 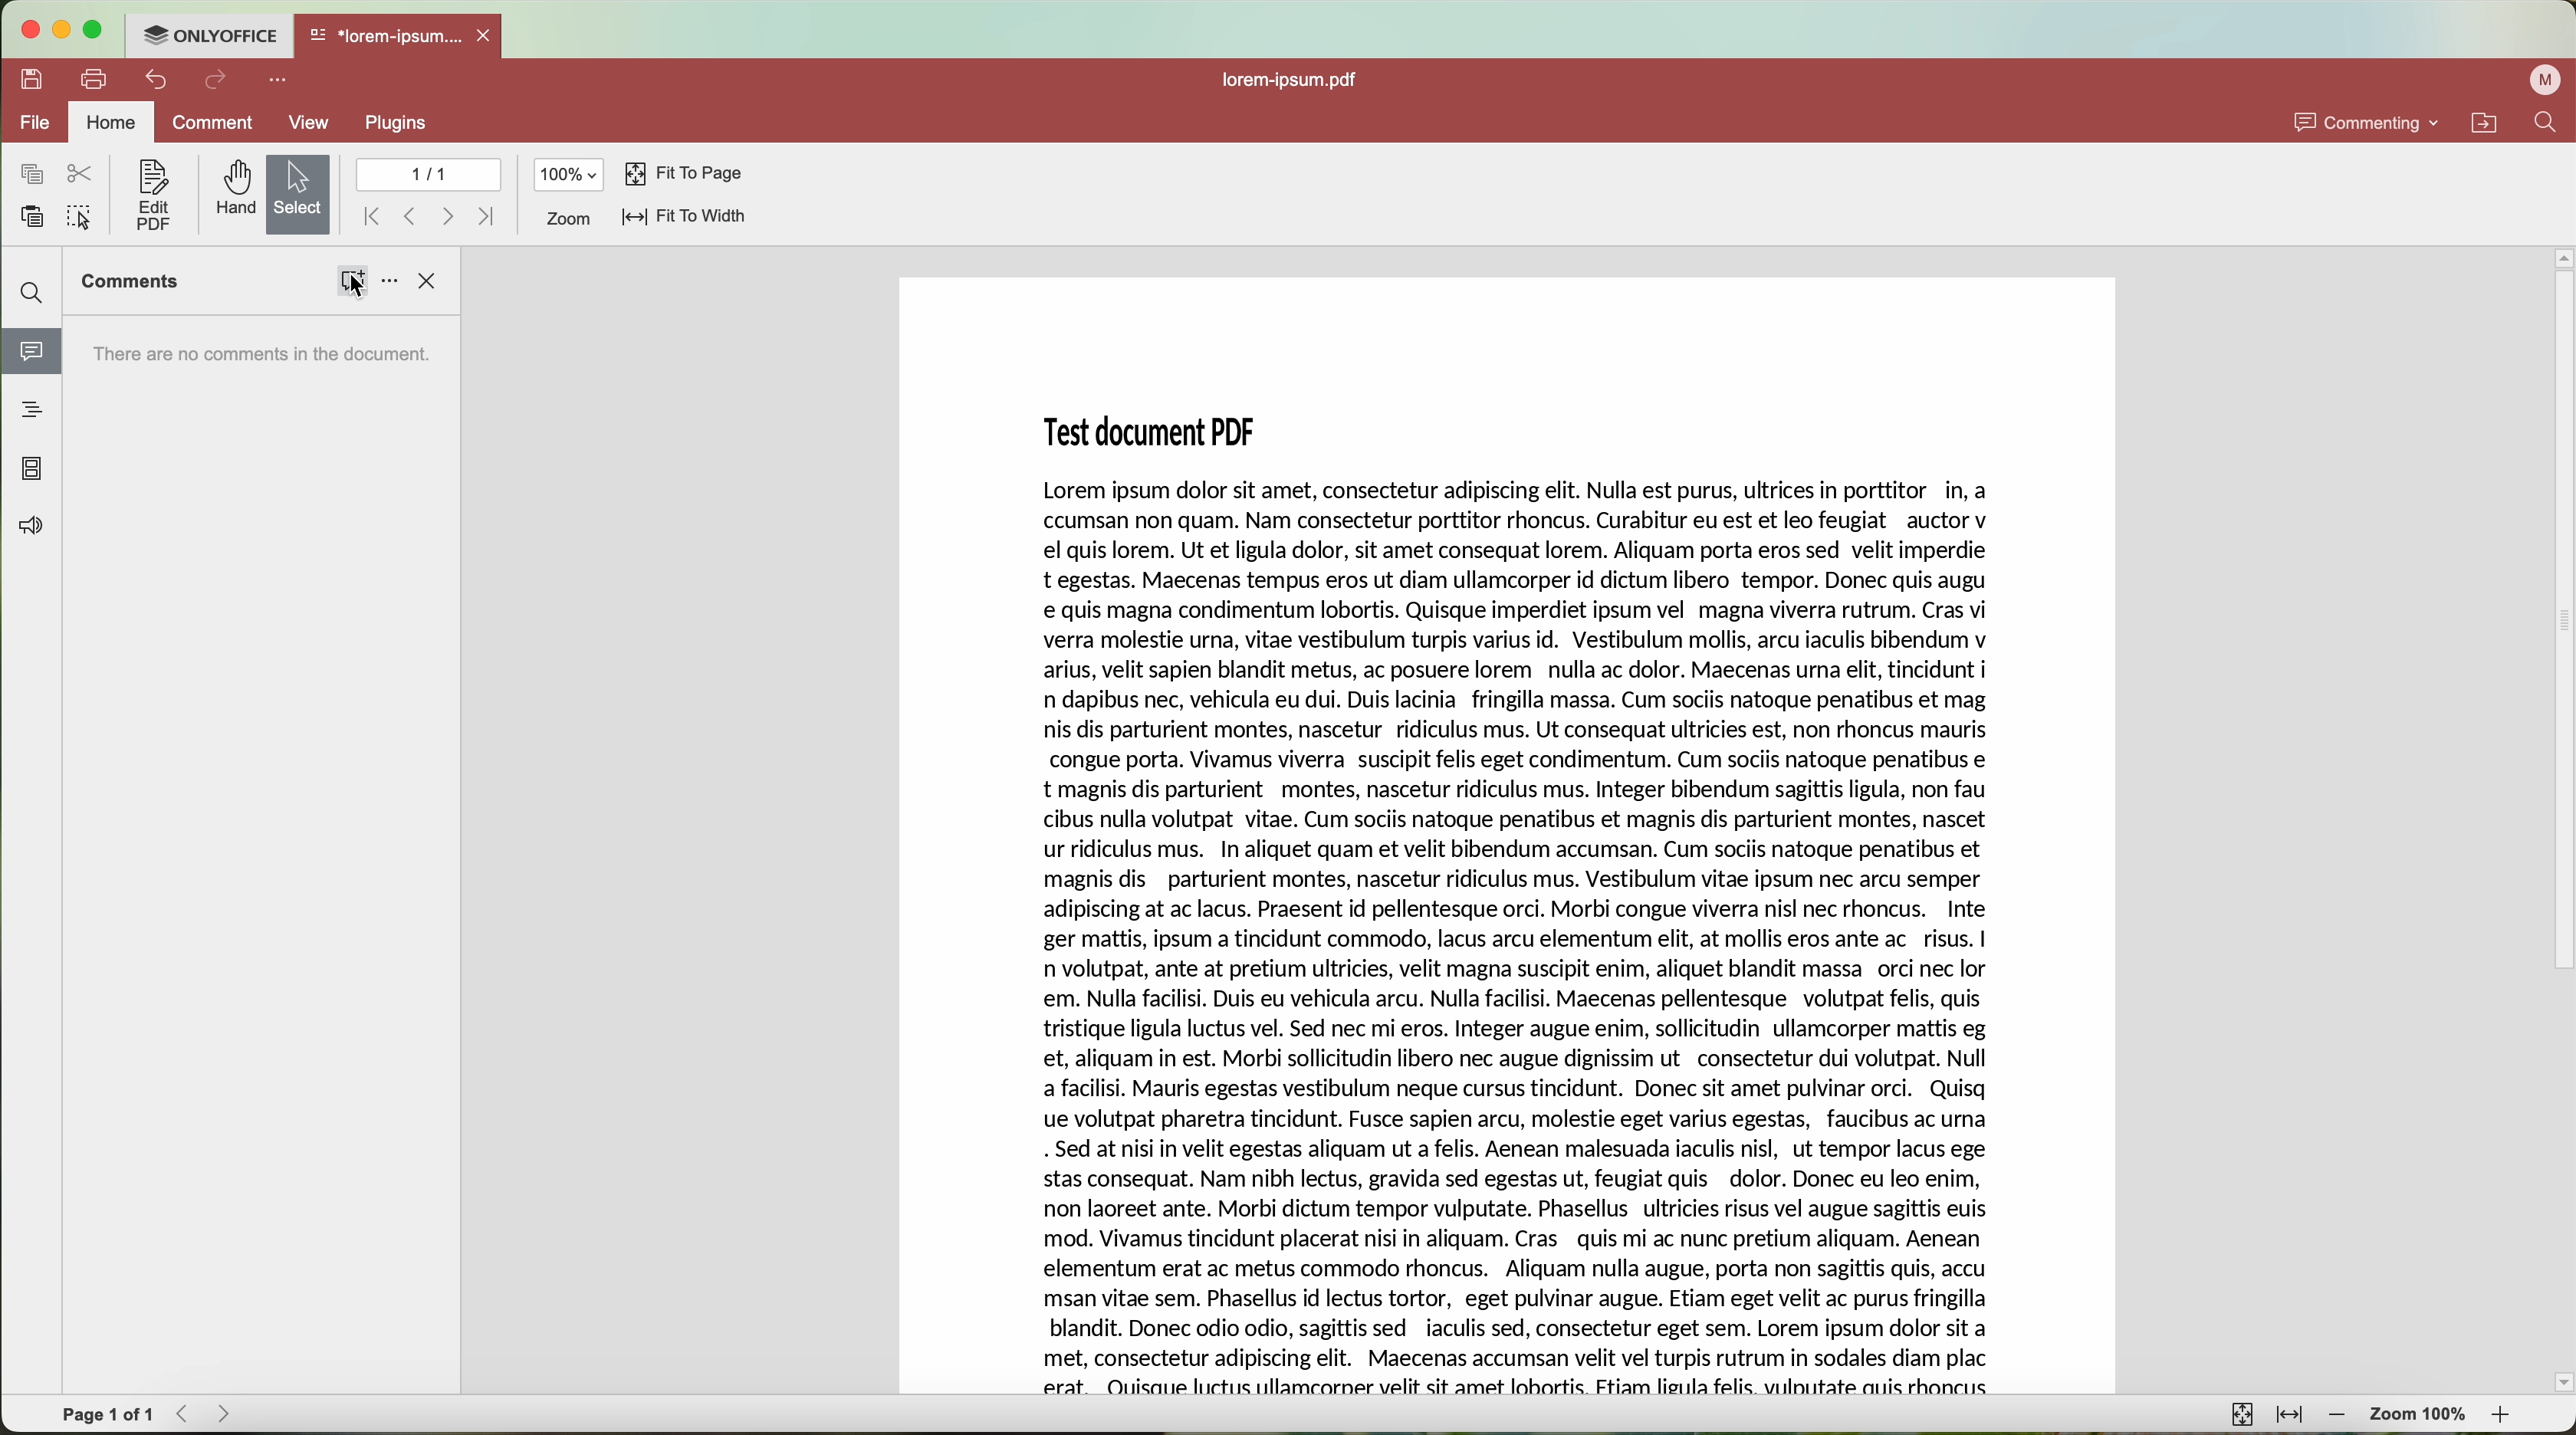 I want to click on fit to width, so click(x=684, y=219).